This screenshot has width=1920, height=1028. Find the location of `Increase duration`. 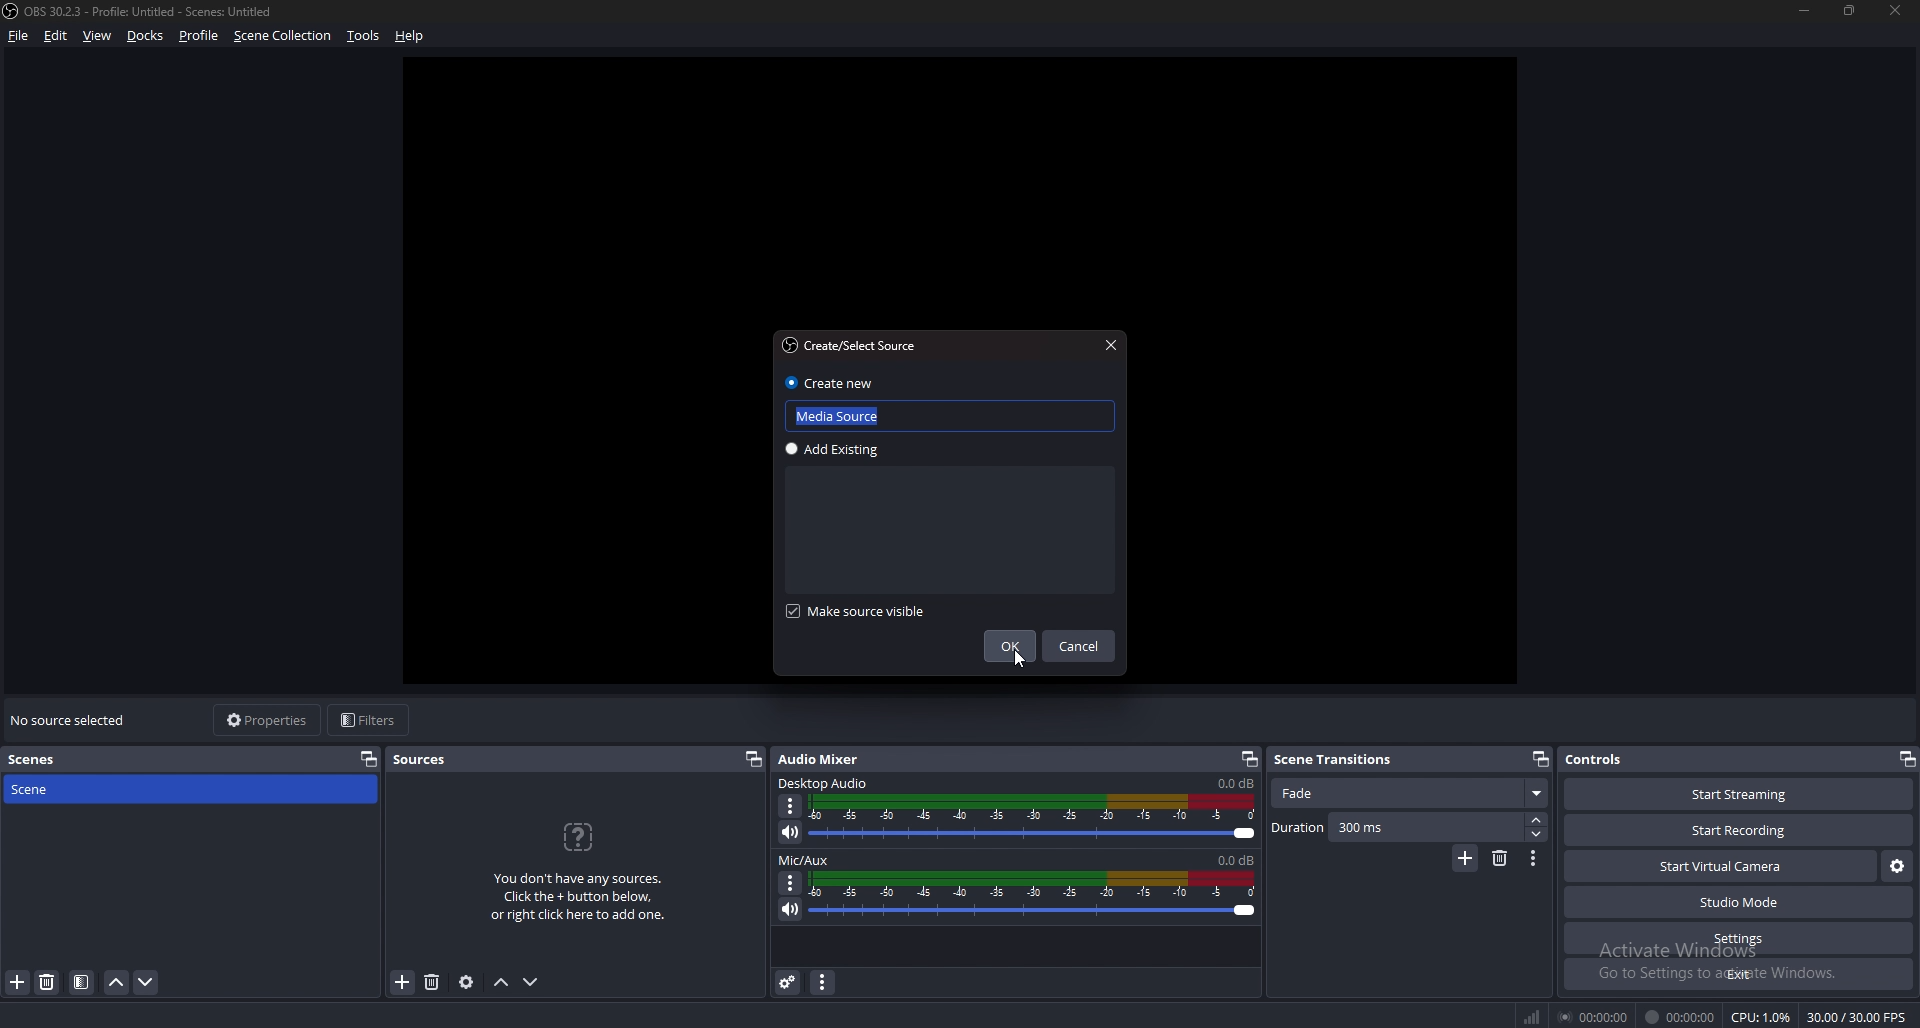

Increase duration is located at coordinates (1539, 820).